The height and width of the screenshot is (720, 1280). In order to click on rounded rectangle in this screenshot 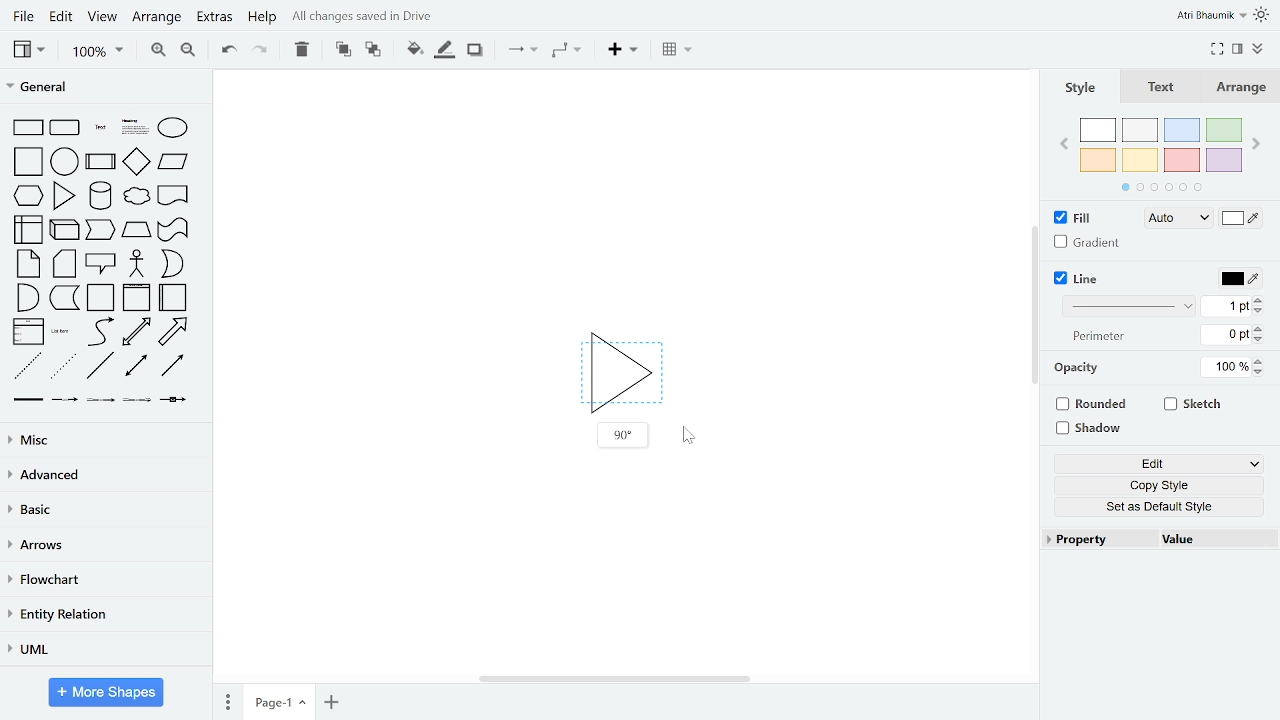, I will do `click(66, 128)`.